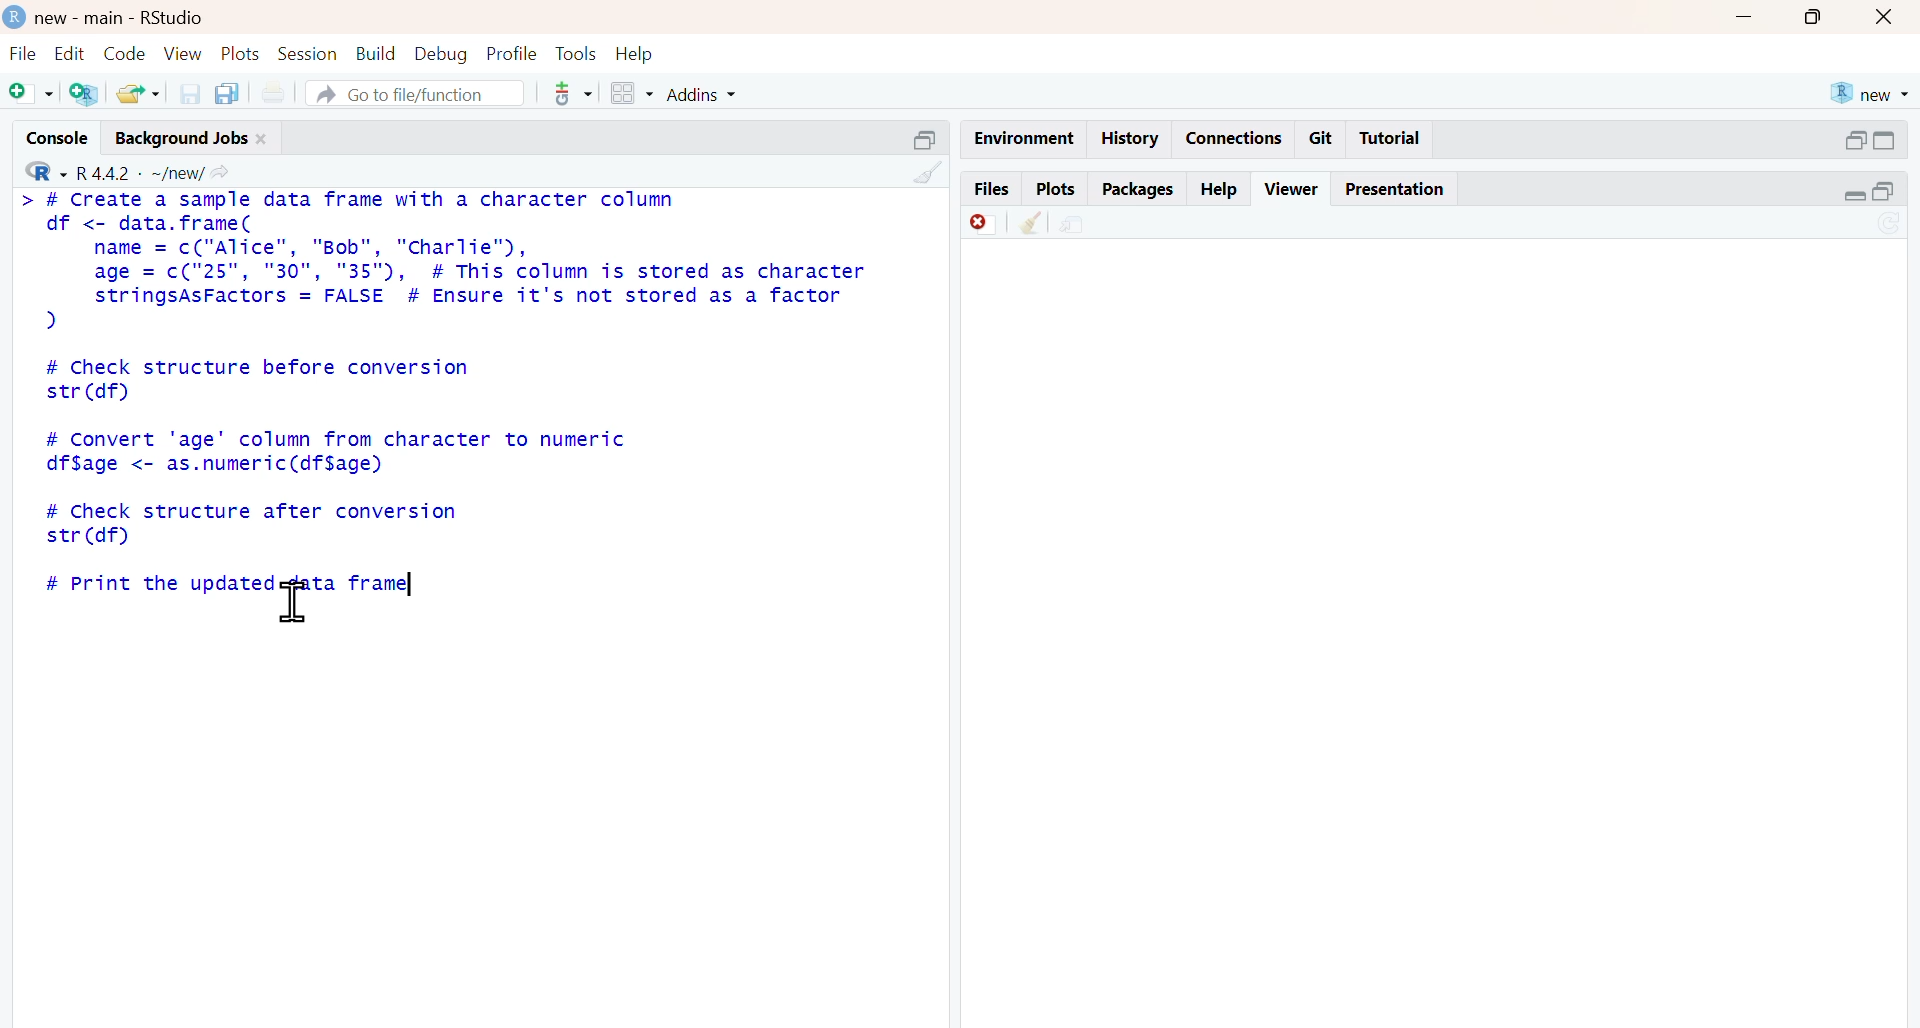  I want to click on maximise, so click(1812, 16).